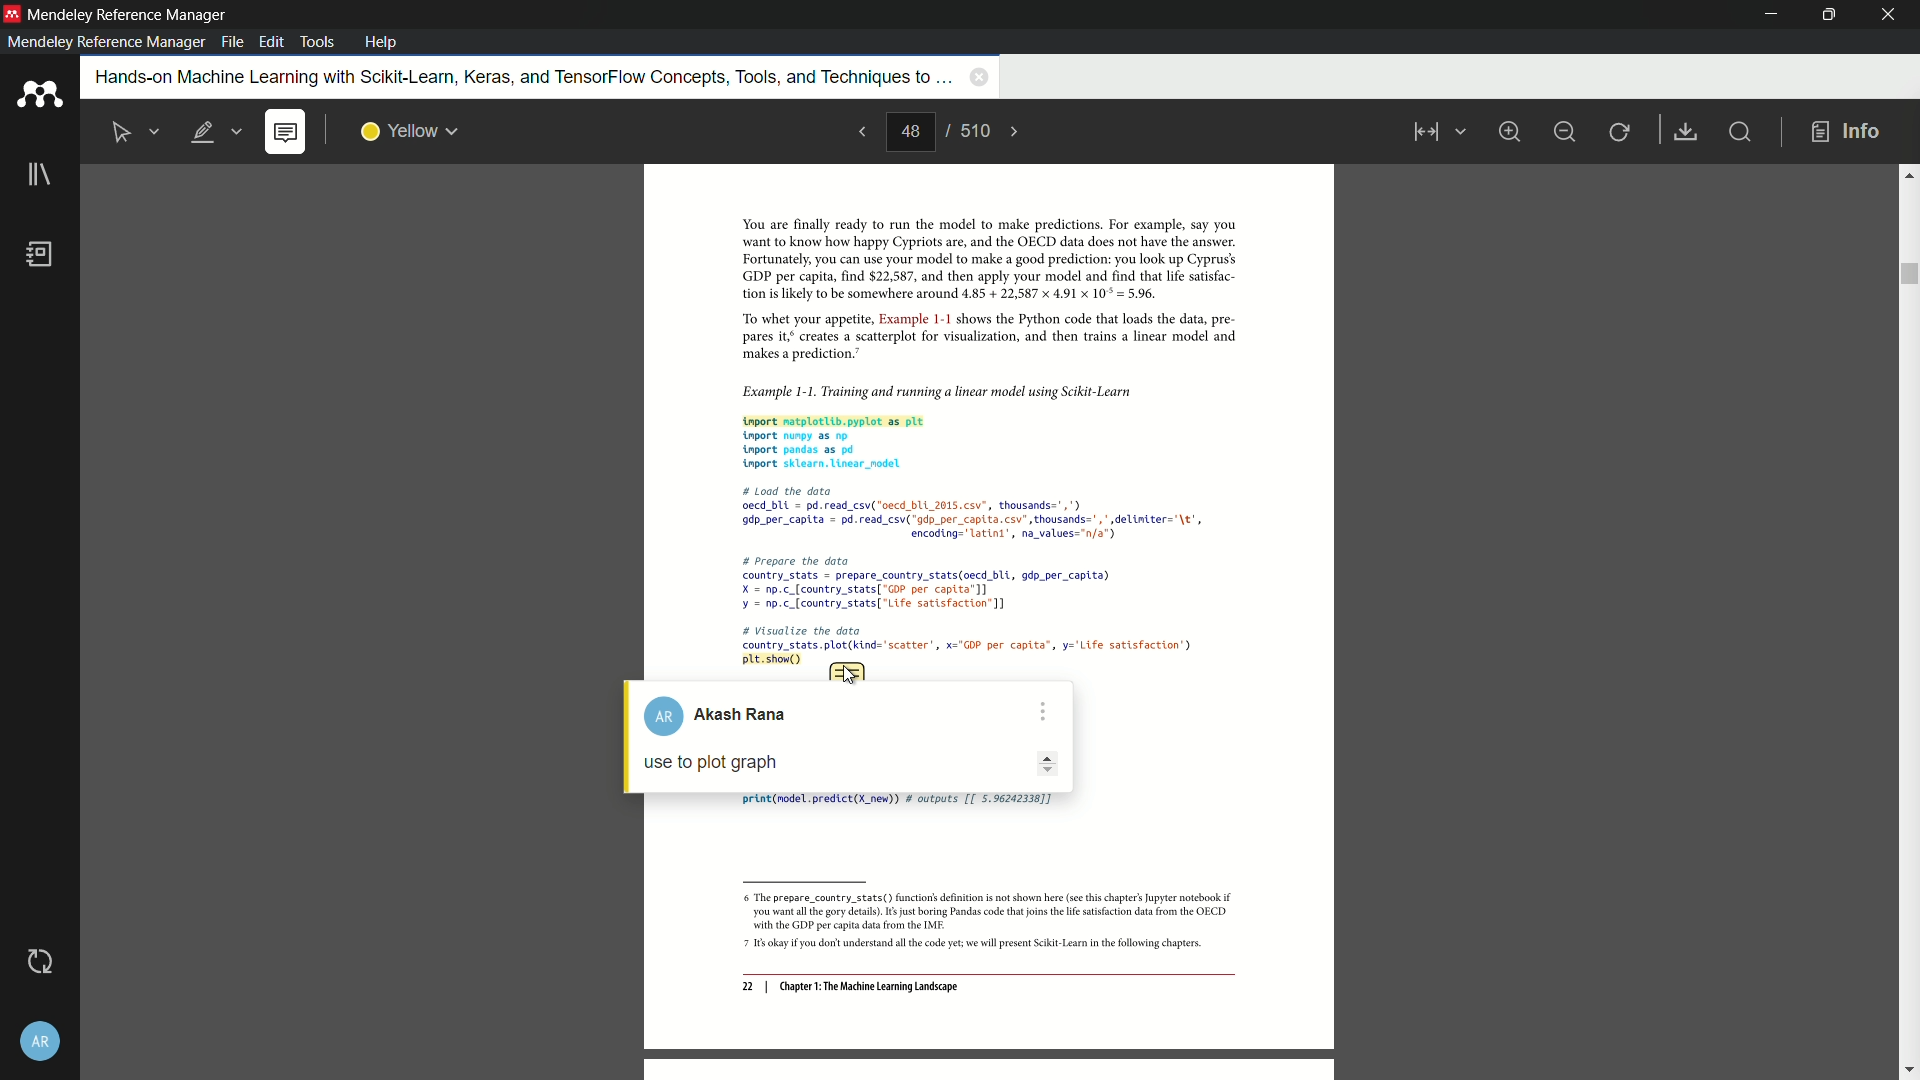 This screenshot has width=1920, height=1080. Describe the element at coordinates (410, 132) in the screenshot. I see `highlight color` at that location.